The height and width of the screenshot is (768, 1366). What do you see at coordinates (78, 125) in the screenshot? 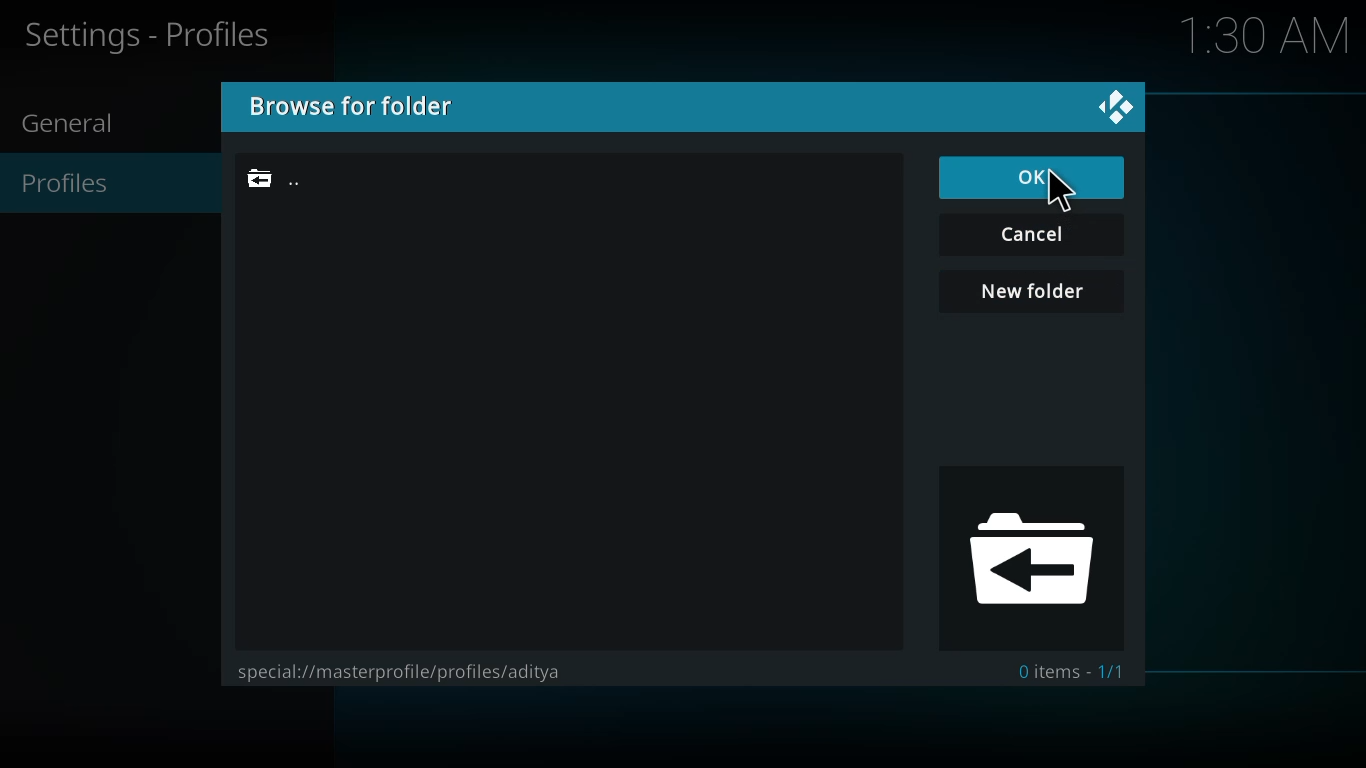
I see `general` at bounding box center [78, 125].